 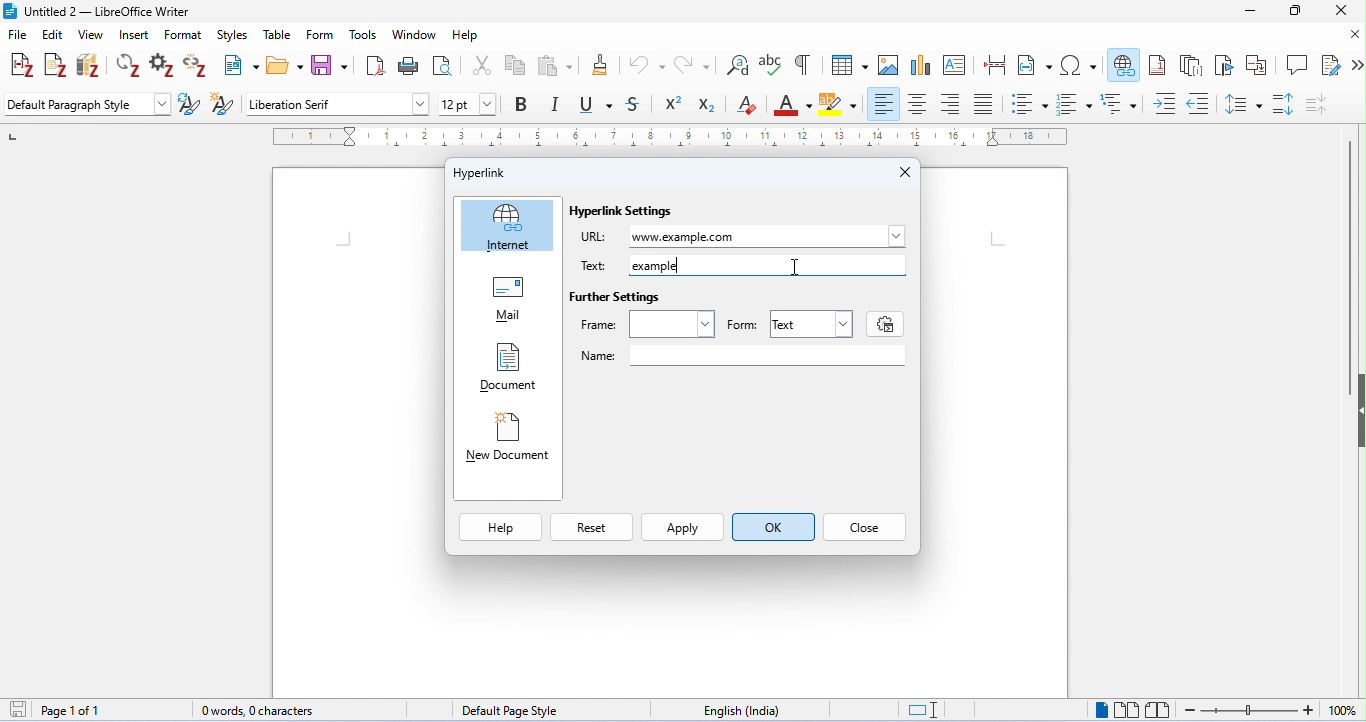 What do you see at coordinates (557, 104) in the screenshot?
I see `italics` at bounding box center [557, 104].